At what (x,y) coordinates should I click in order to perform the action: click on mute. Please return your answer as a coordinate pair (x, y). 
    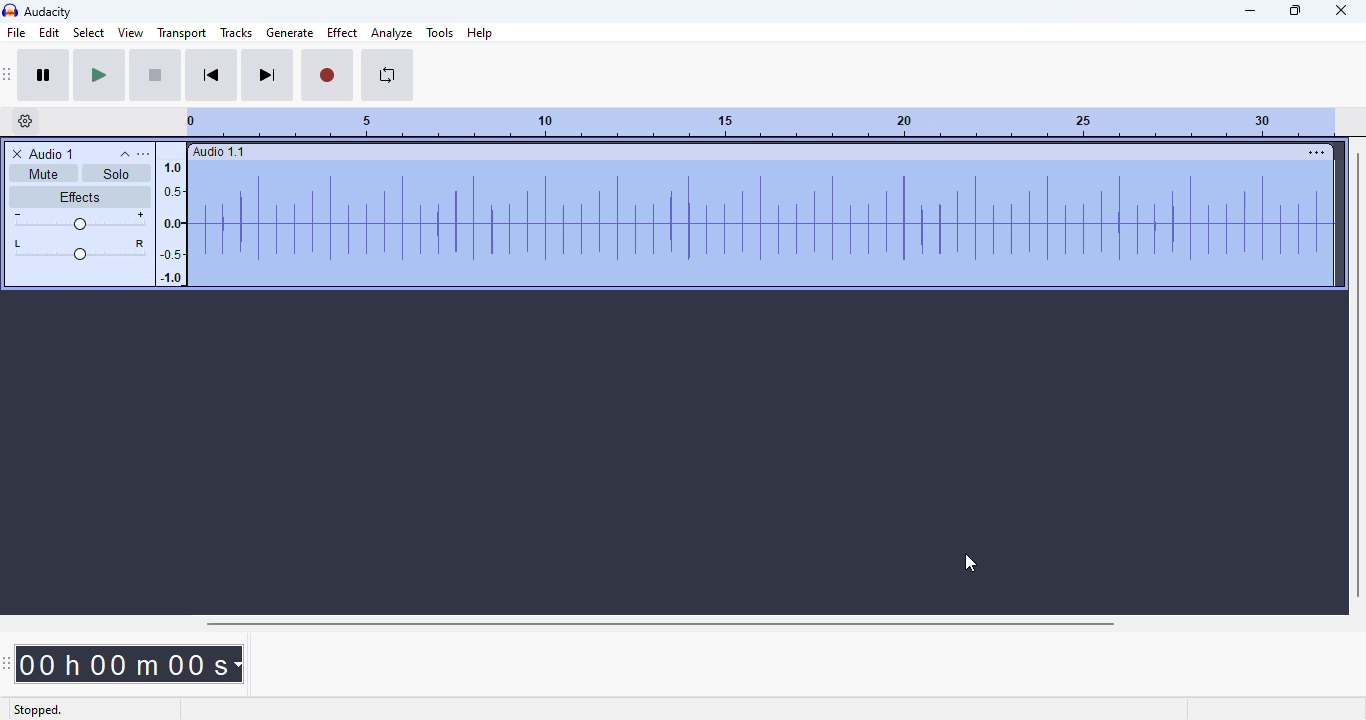
    Looking at the image, I should click on (44, 173).